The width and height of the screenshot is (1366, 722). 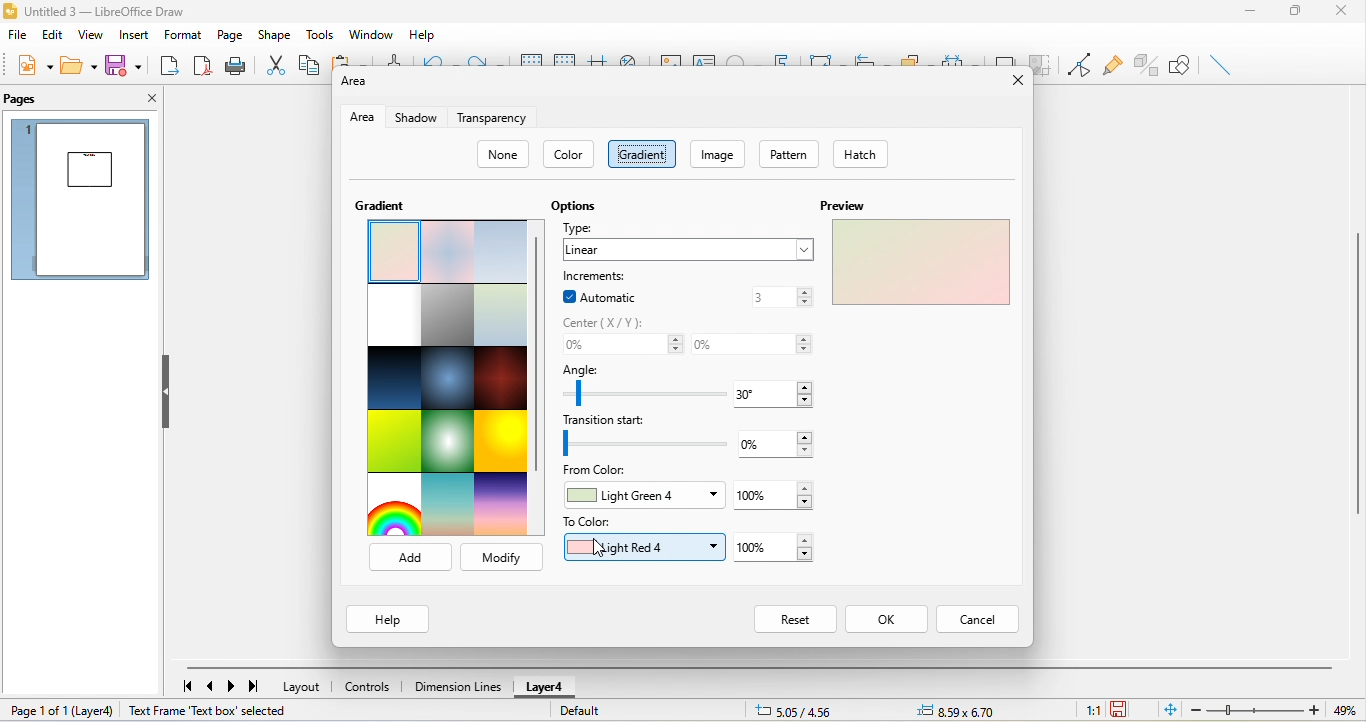 What do you see at coordinates (887, 620) in the screenshot?
I see `ok` at bounding box center [887, 620].